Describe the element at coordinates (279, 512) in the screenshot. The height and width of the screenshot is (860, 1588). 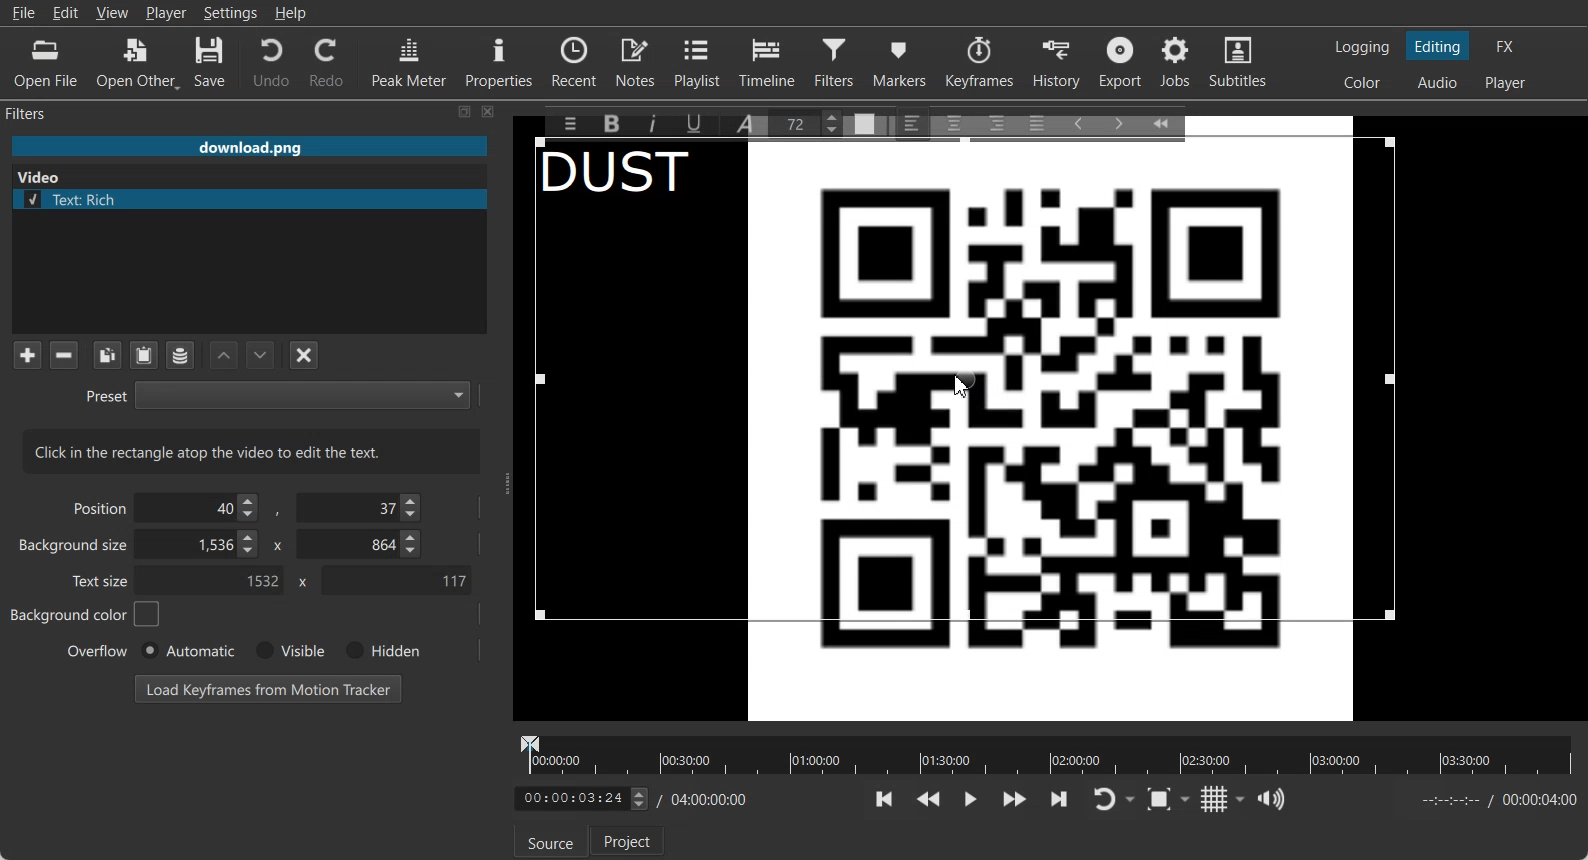
I see `,` at that location.